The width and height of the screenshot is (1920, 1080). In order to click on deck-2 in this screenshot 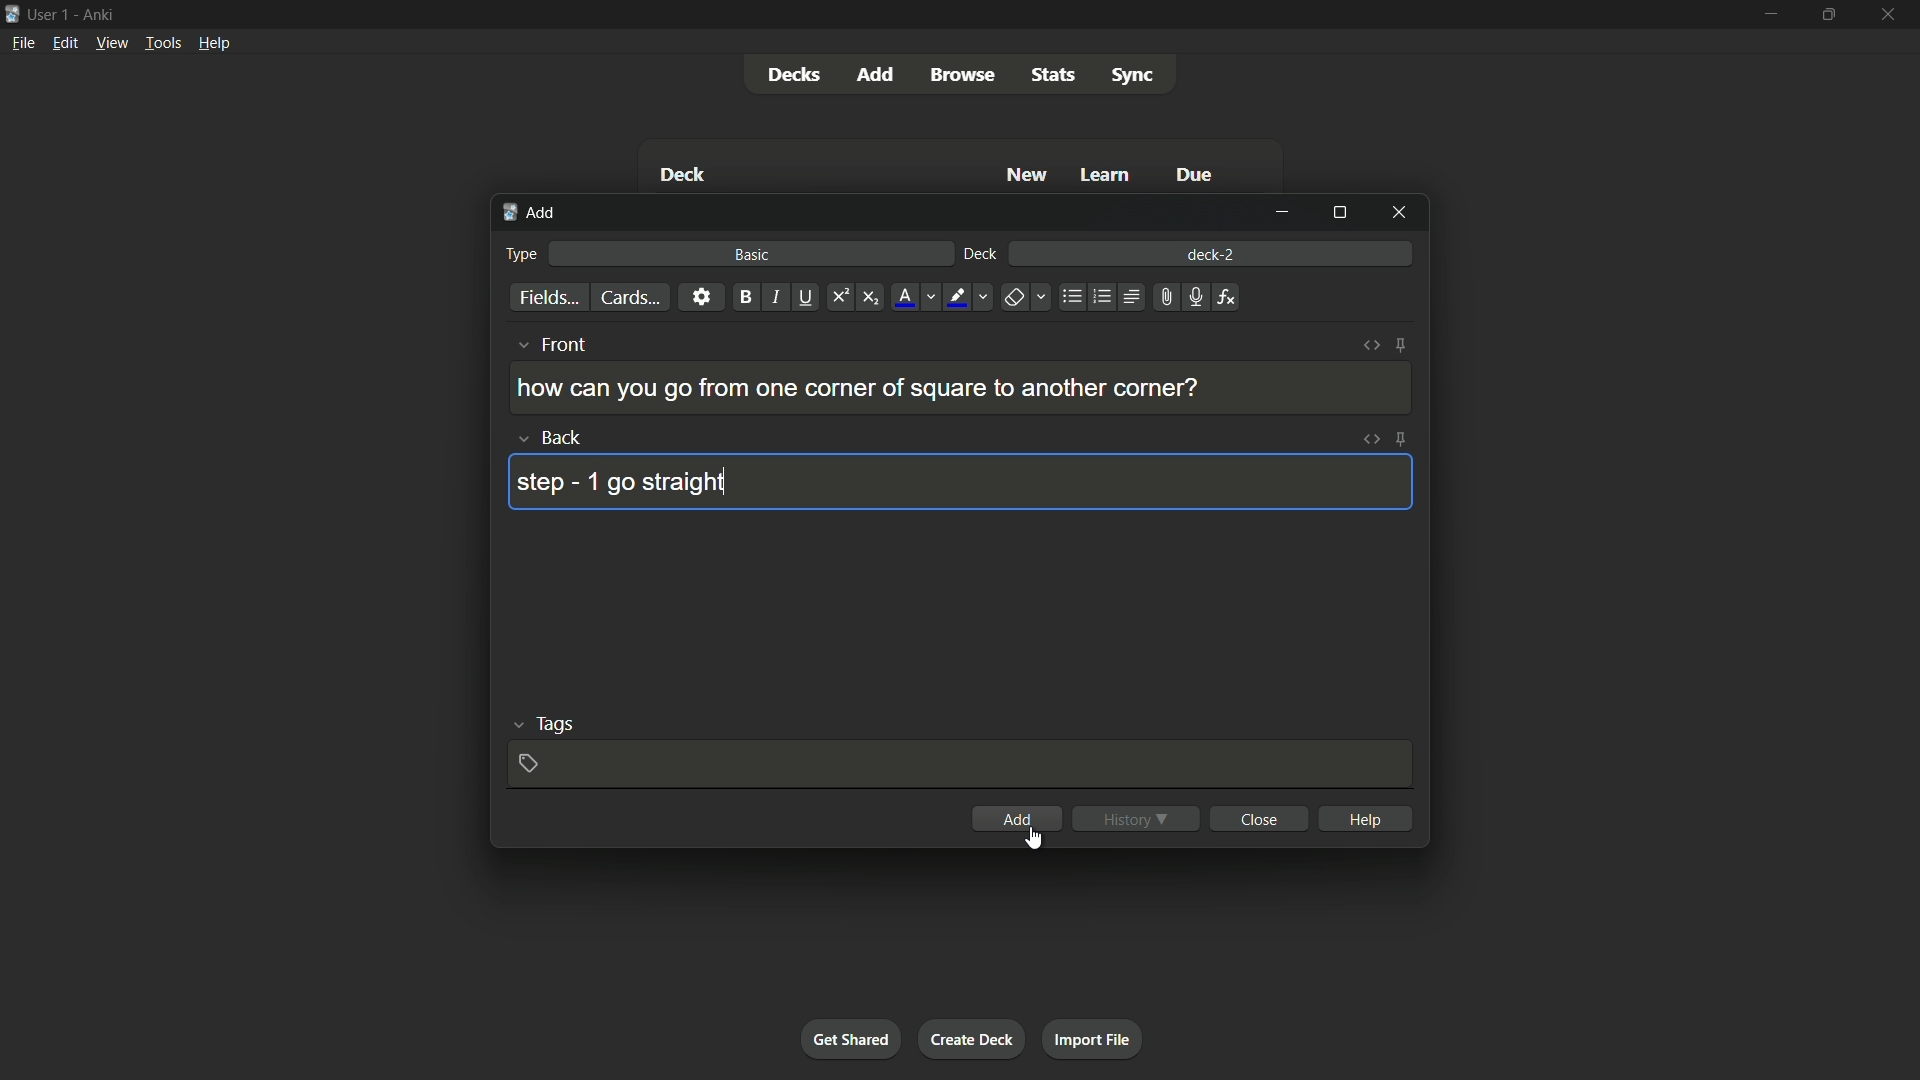, I will do `click(1211, 252)`.